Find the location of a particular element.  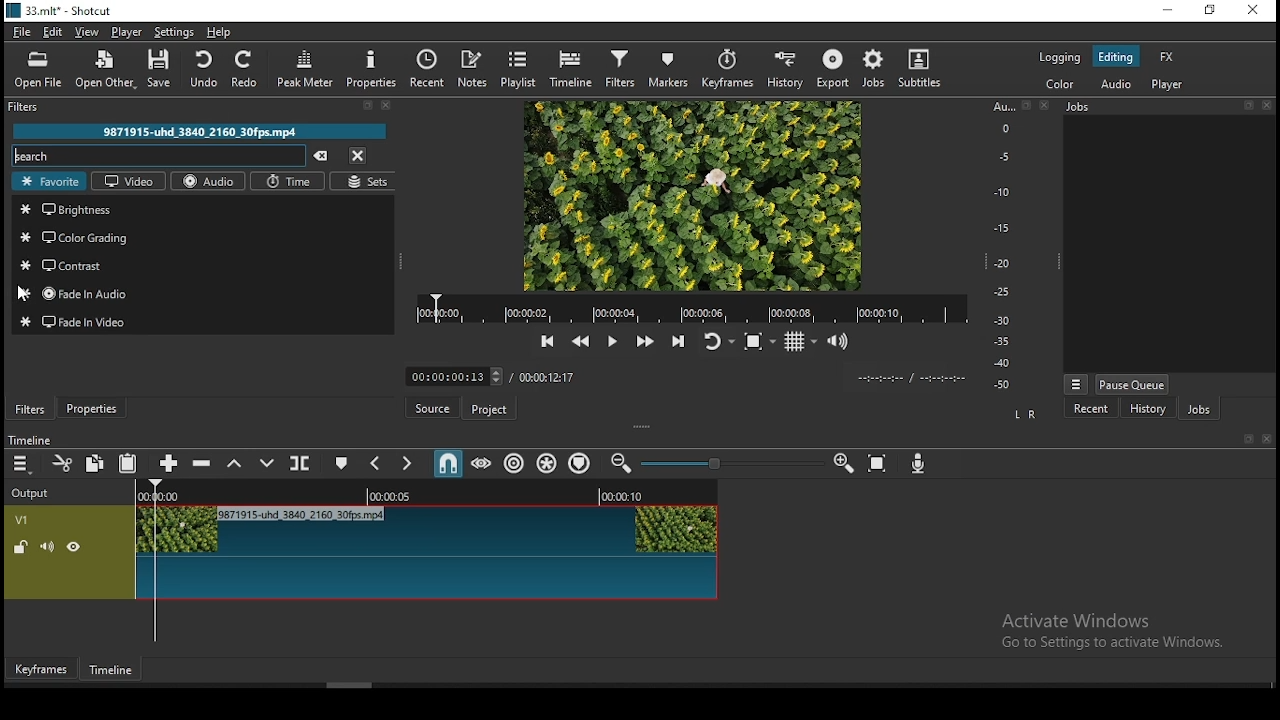

resize is located at coordinates (1249, 438).